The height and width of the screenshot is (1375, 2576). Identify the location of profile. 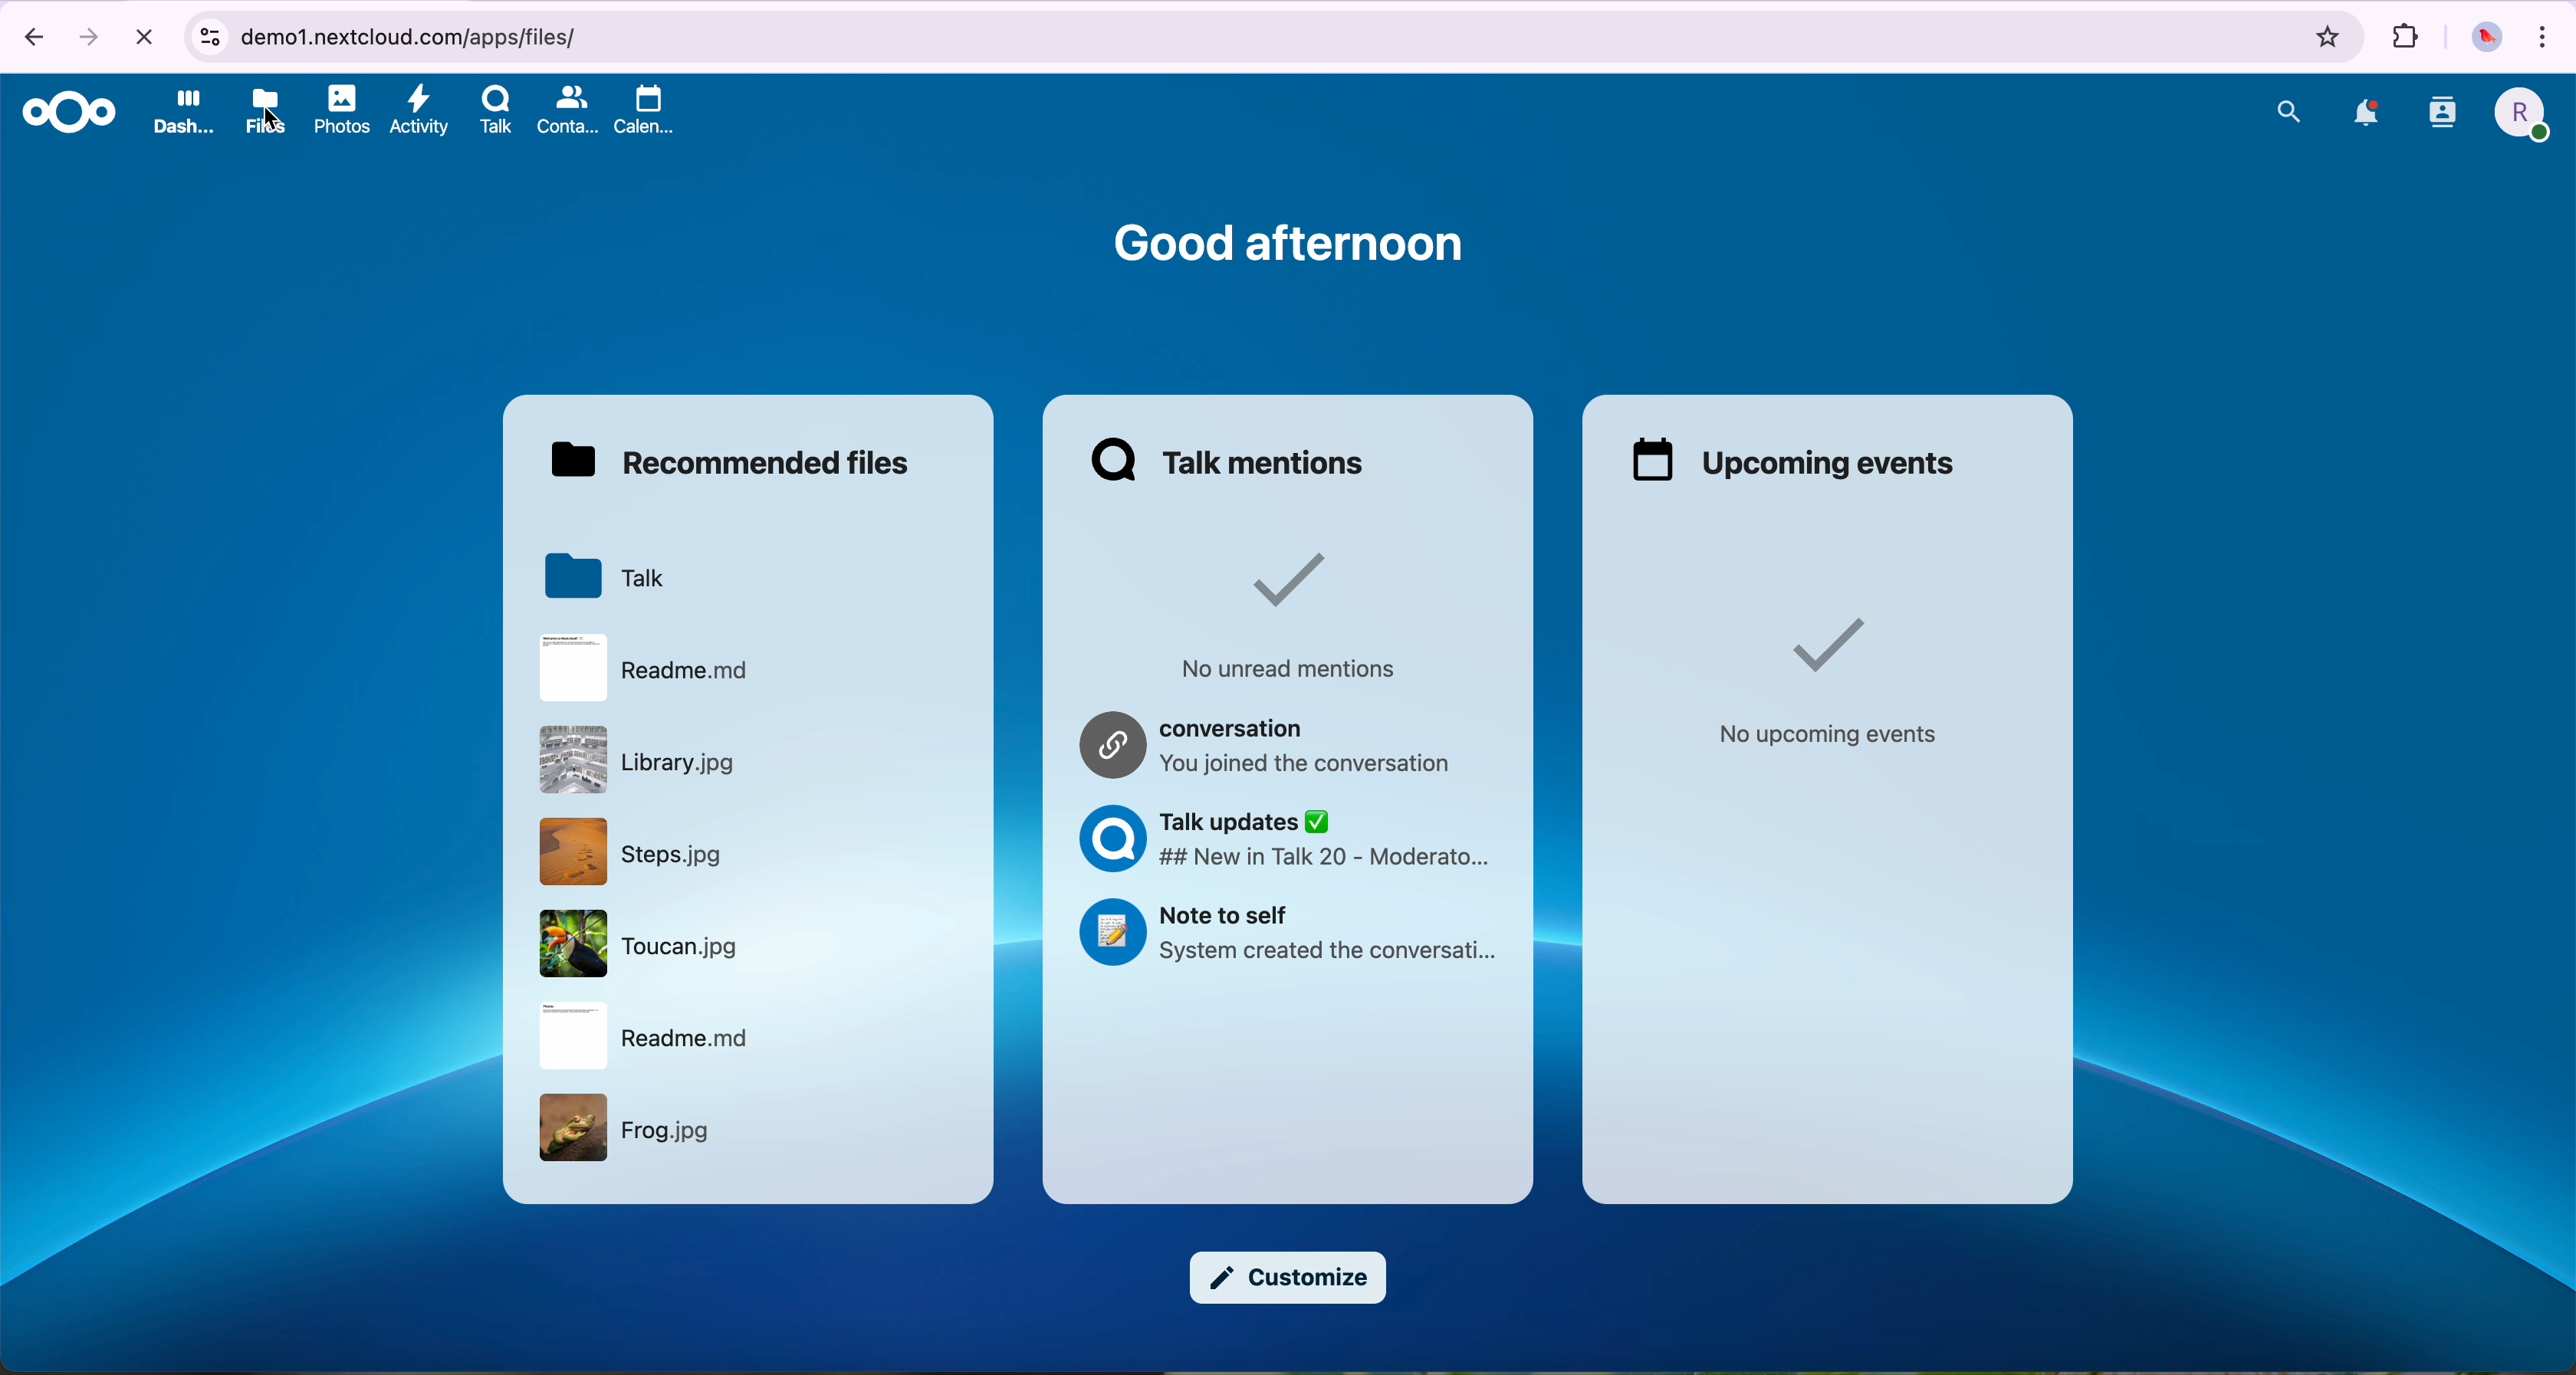
(2518, 120).